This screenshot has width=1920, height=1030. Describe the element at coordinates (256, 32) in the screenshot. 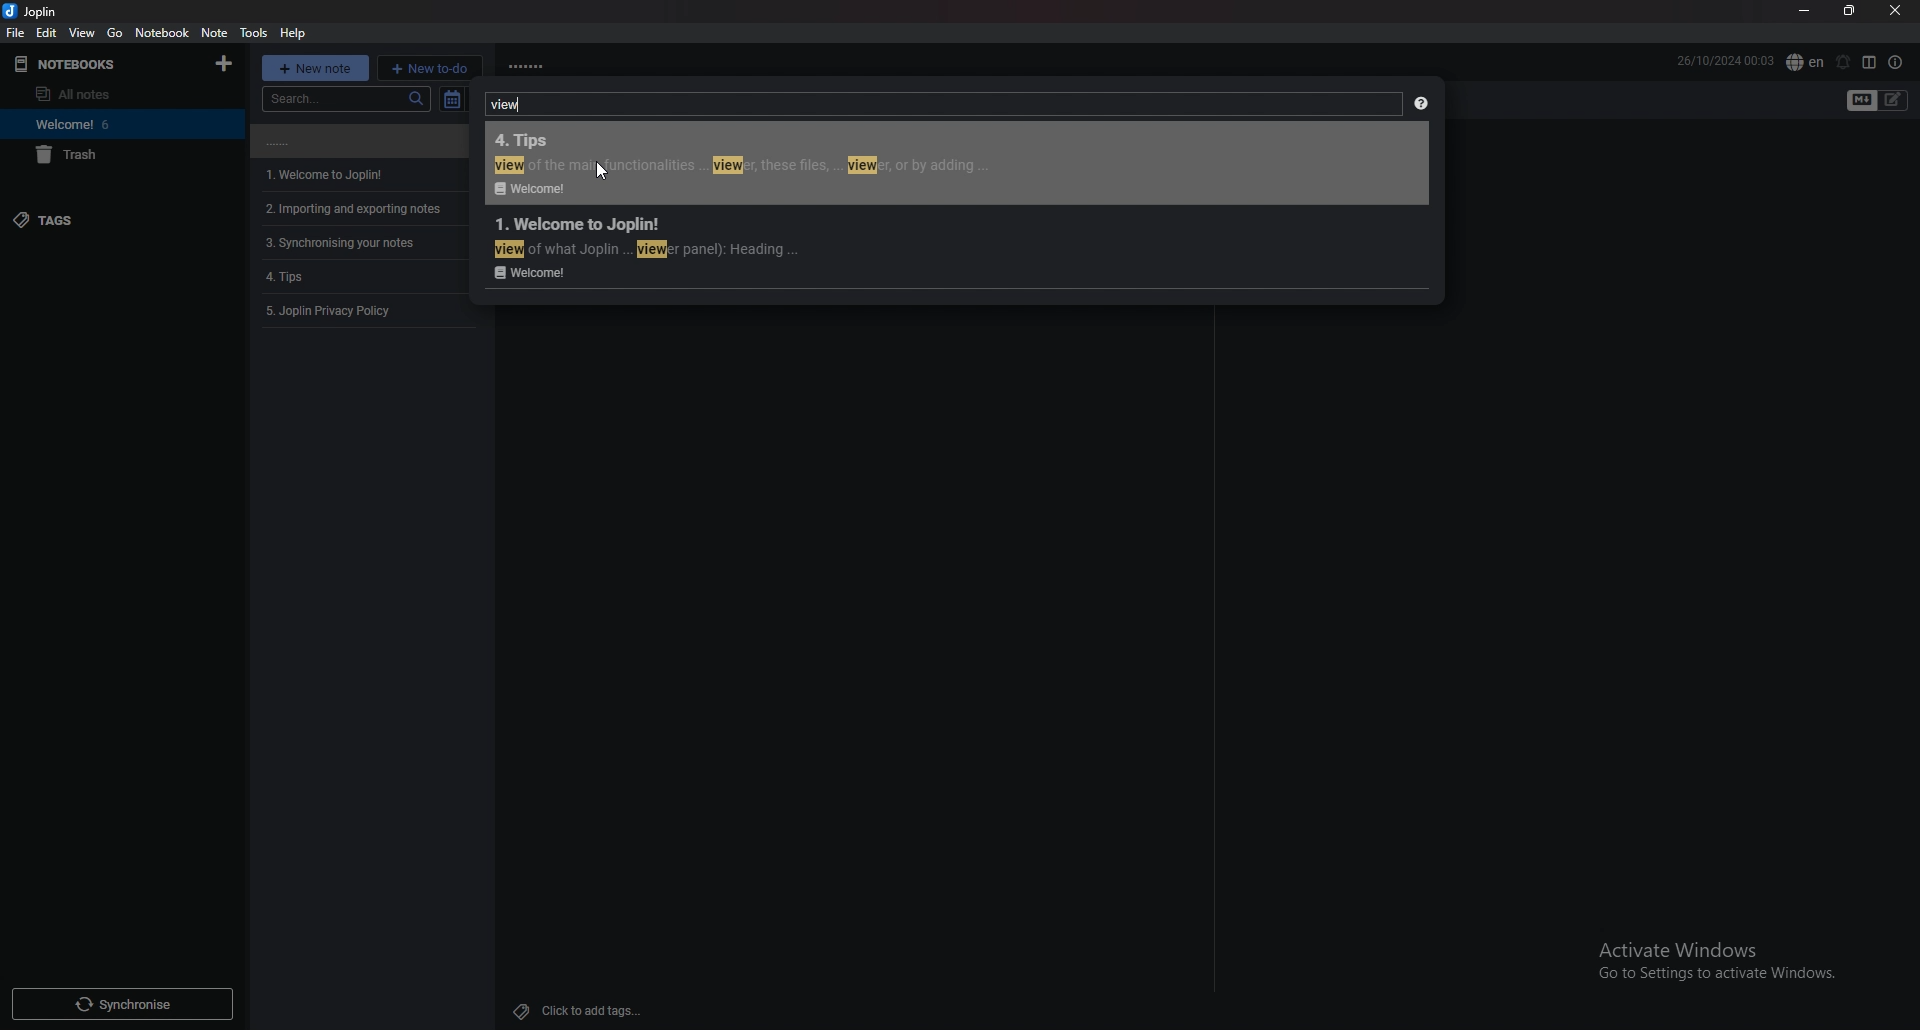

I see `tools` at that location.